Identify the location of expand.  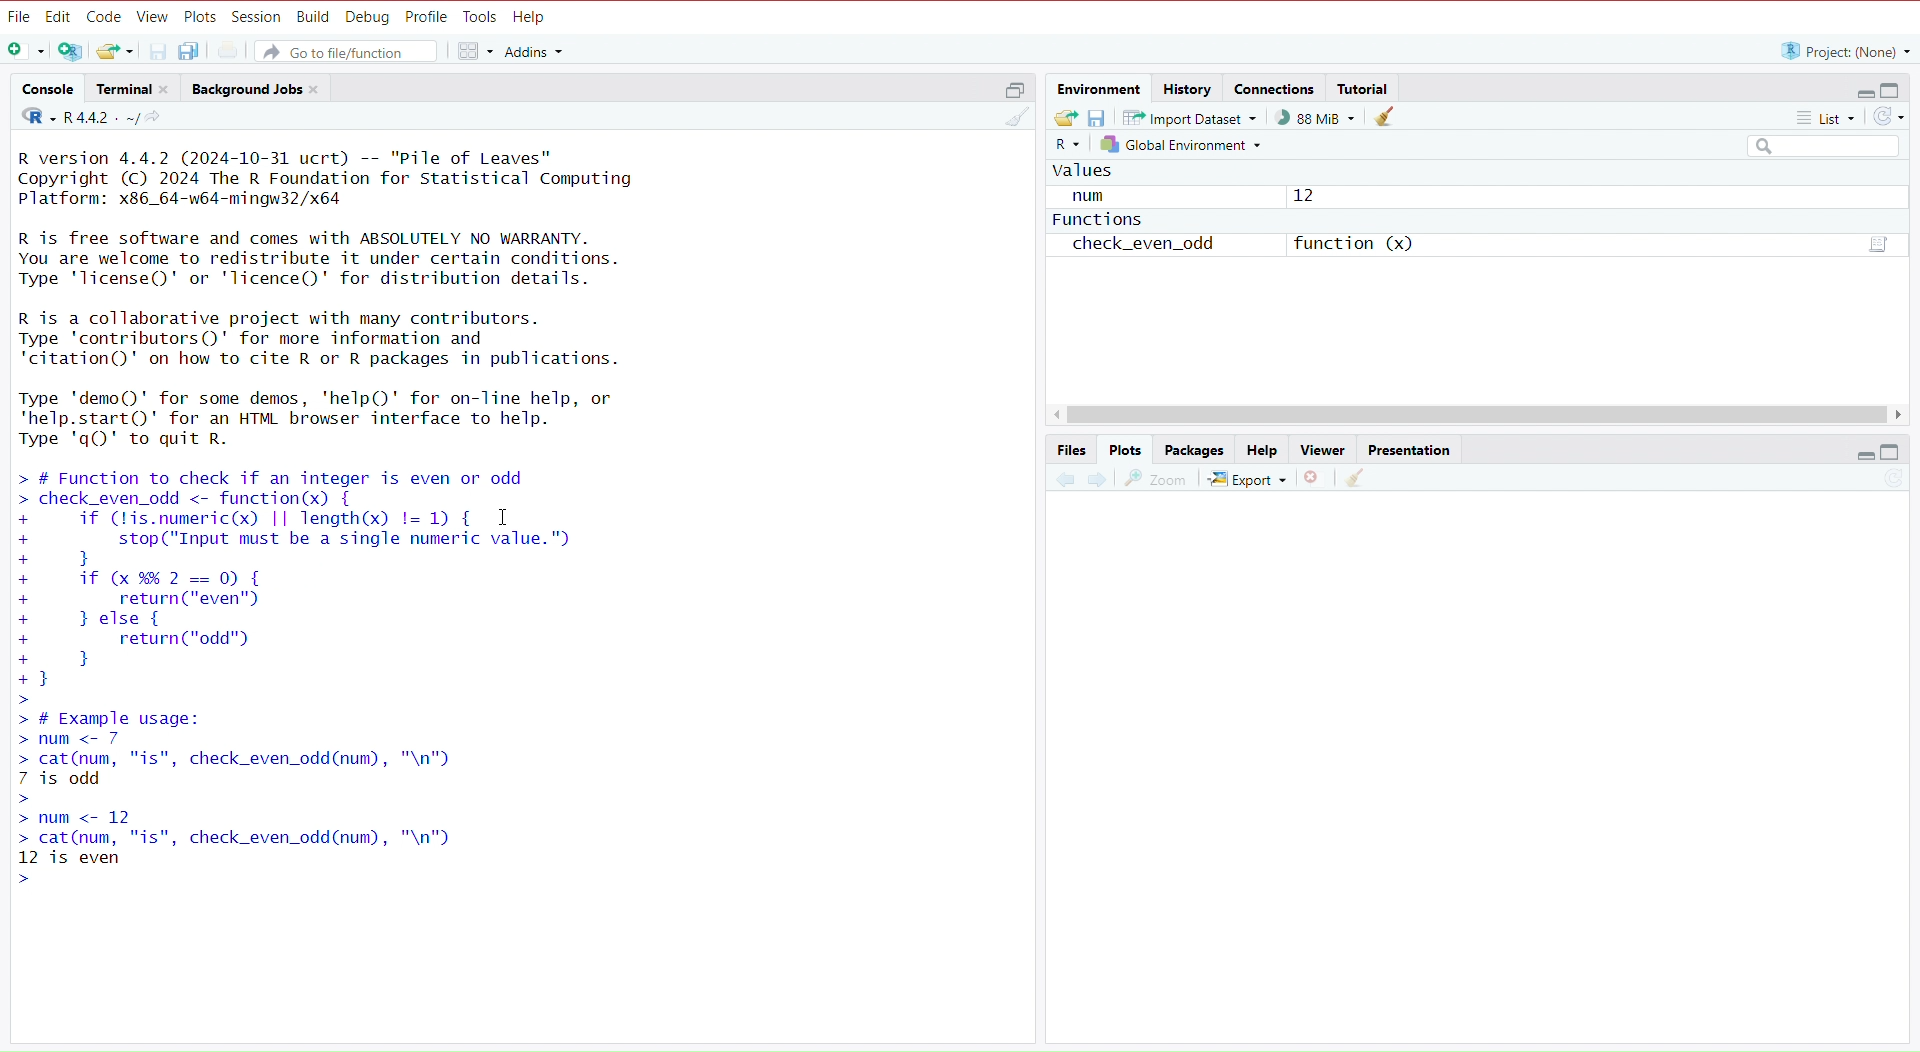
(1009, 93).